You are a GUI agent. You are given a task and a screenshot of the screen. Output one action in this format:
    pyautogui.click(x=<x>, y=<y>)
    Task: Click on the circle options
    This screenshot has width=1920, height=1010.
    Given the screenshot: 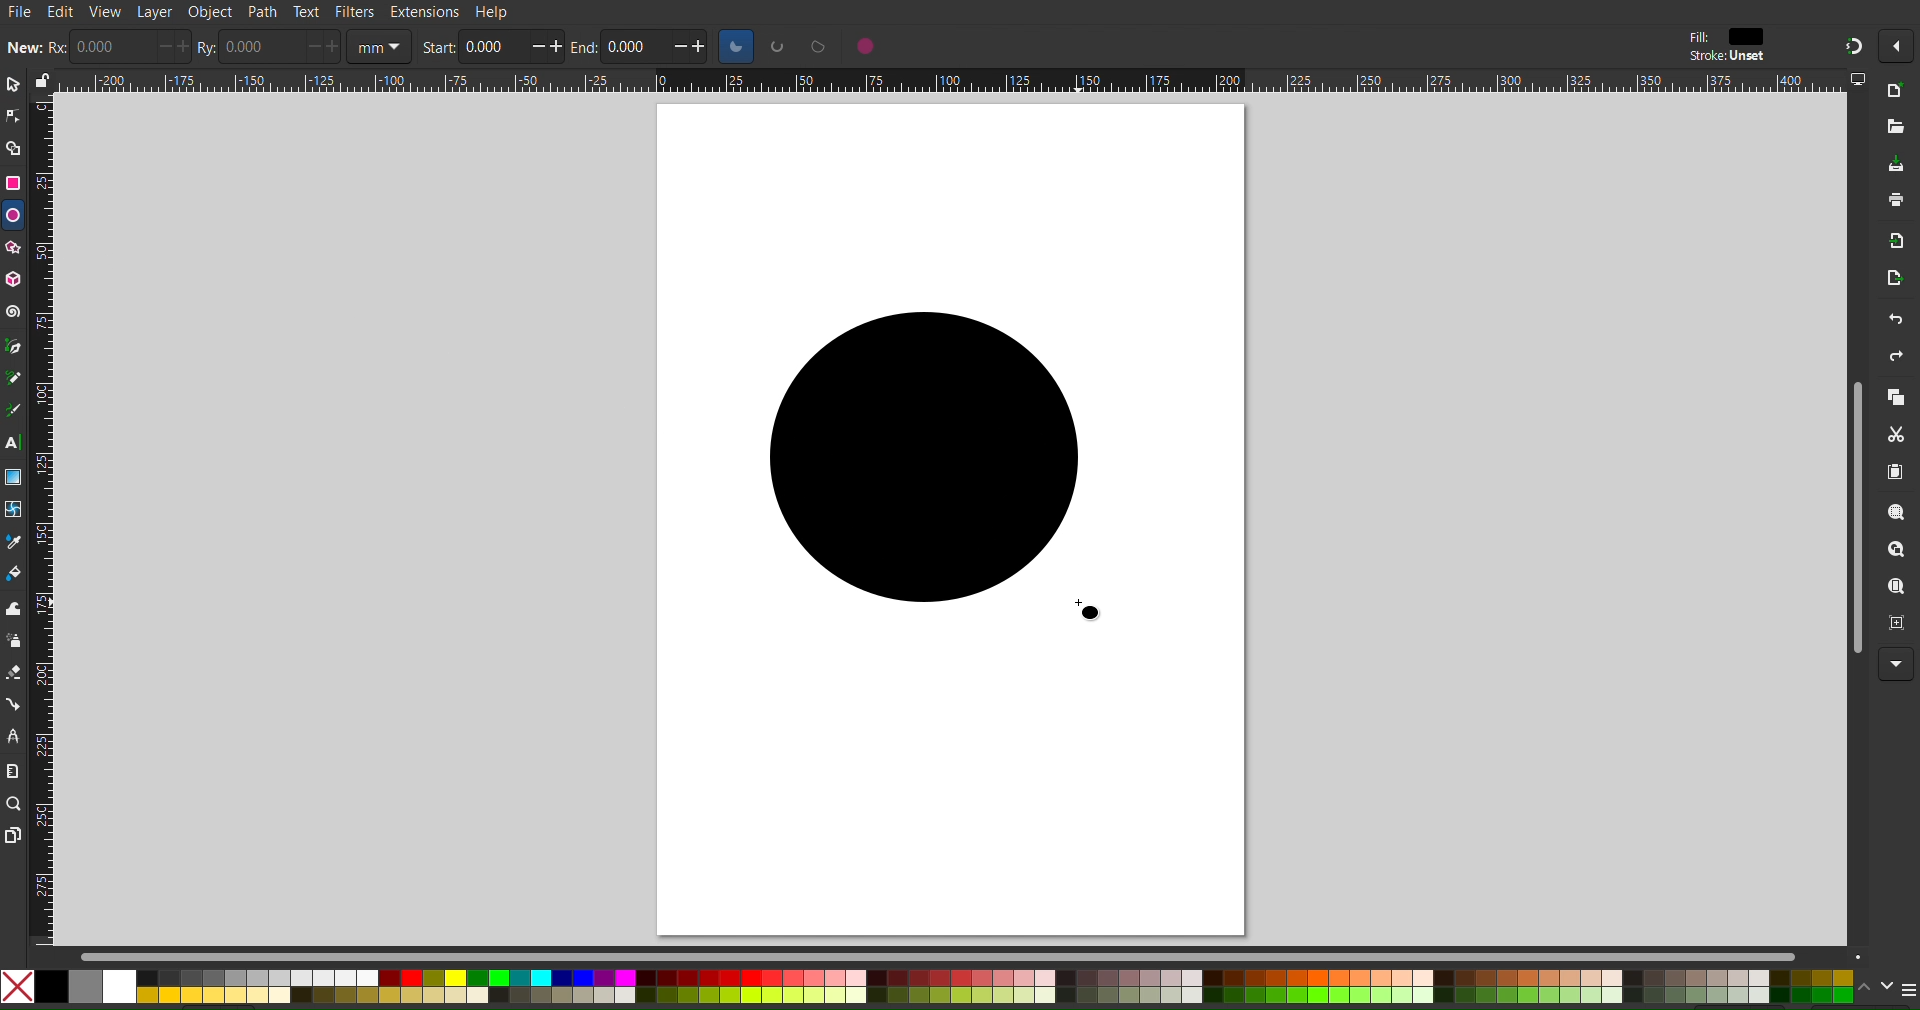 What is the action you would take?
    pyautogui.click(x=736, y=47)
    